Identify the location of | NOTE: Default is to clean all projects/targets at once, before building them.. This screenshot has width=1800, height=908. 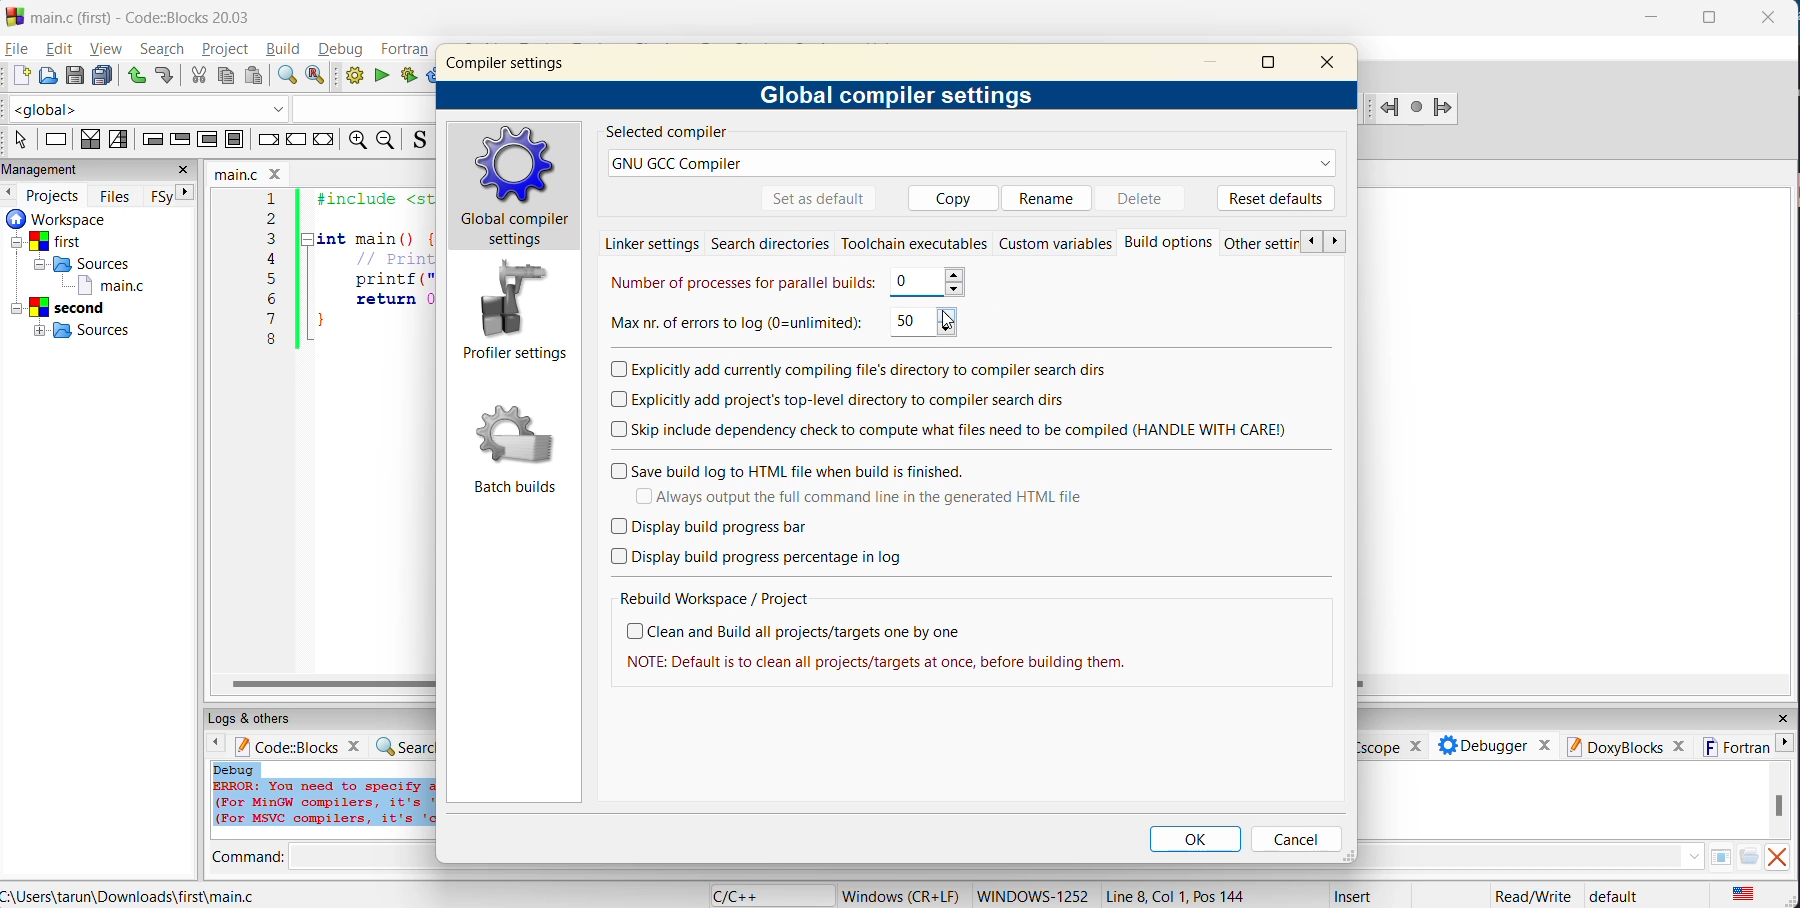
(885, 662).